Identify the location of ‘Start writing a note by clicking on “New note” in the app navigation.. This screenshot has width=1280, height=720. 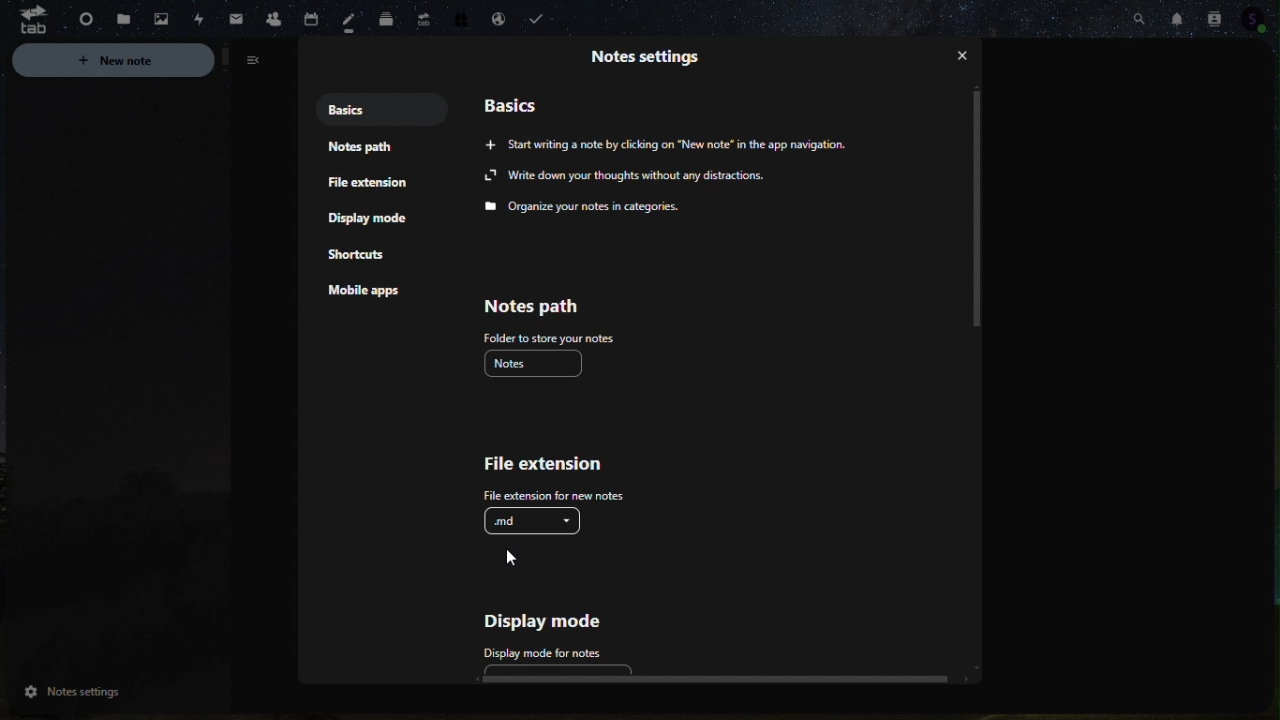
(668, 142).